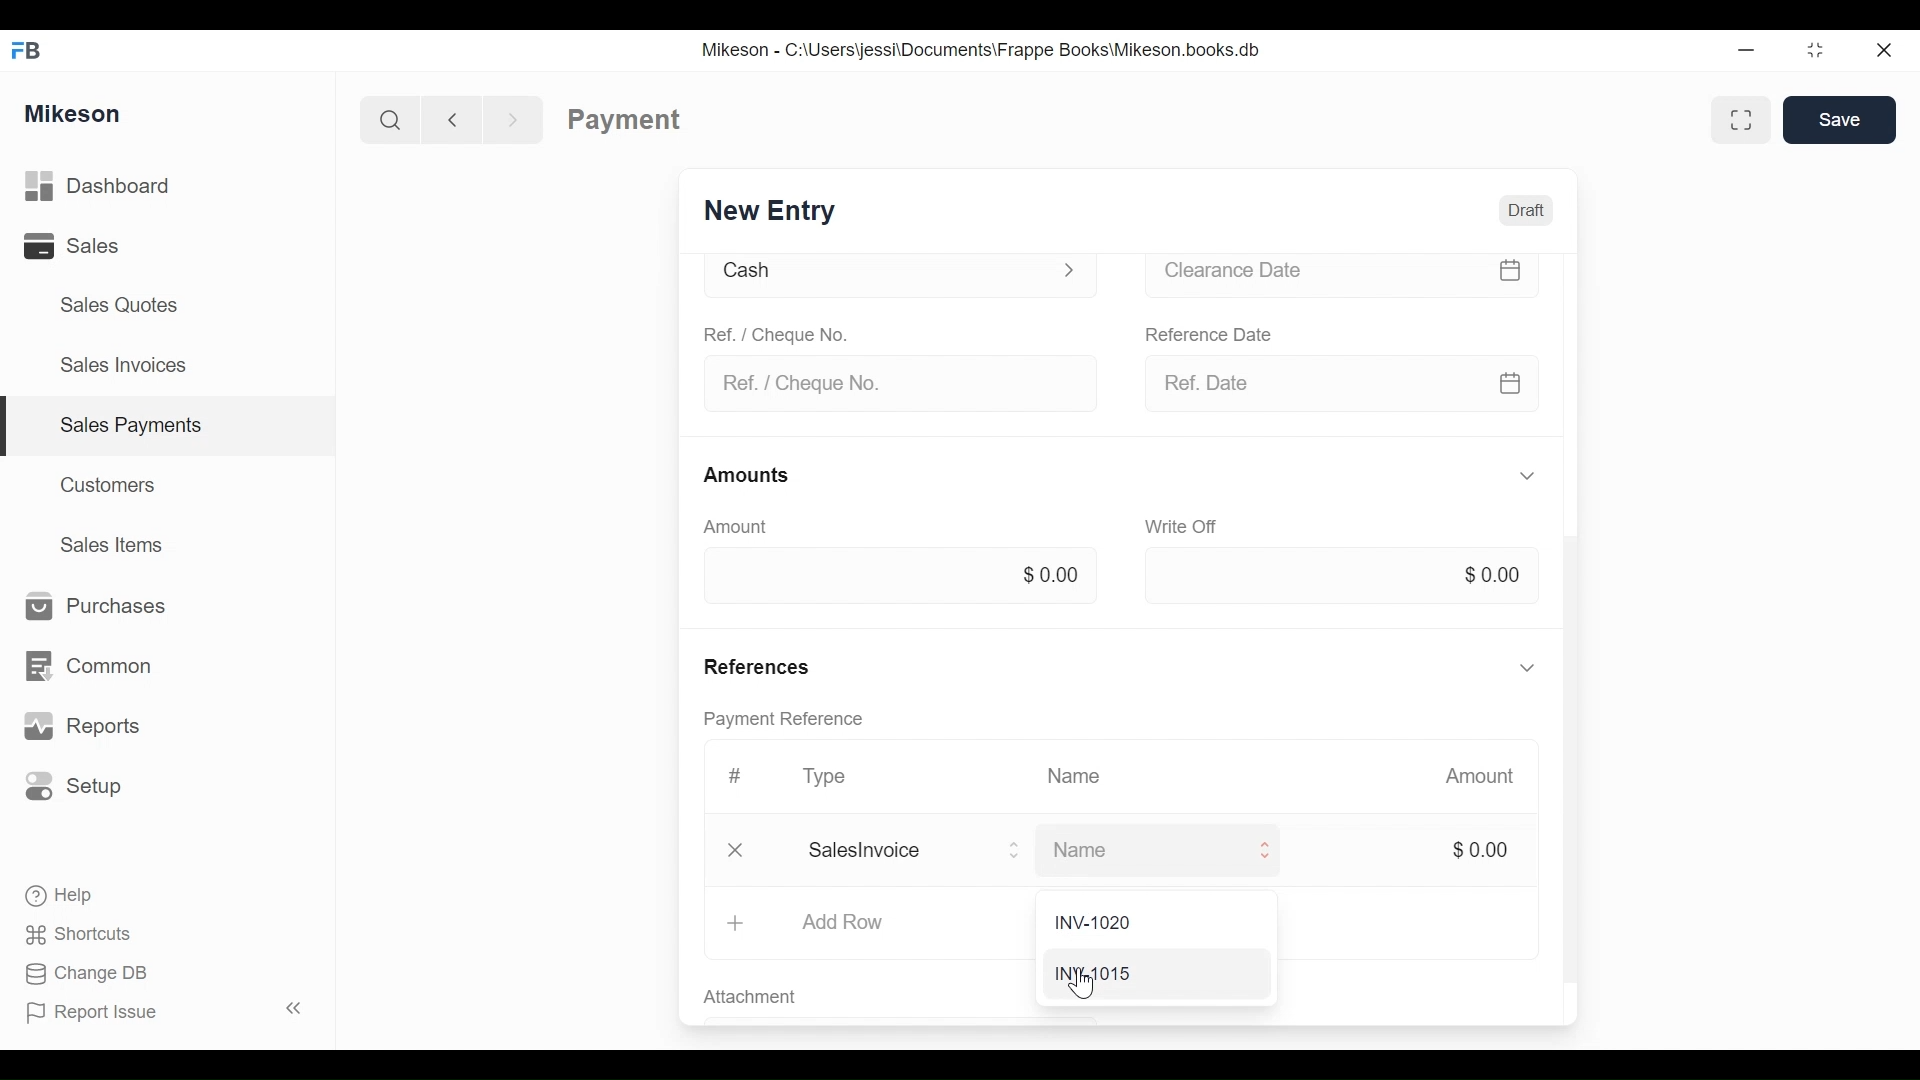  Describe the element at coordinates (738, 921) in the screenshot. I see `Add` at that location.